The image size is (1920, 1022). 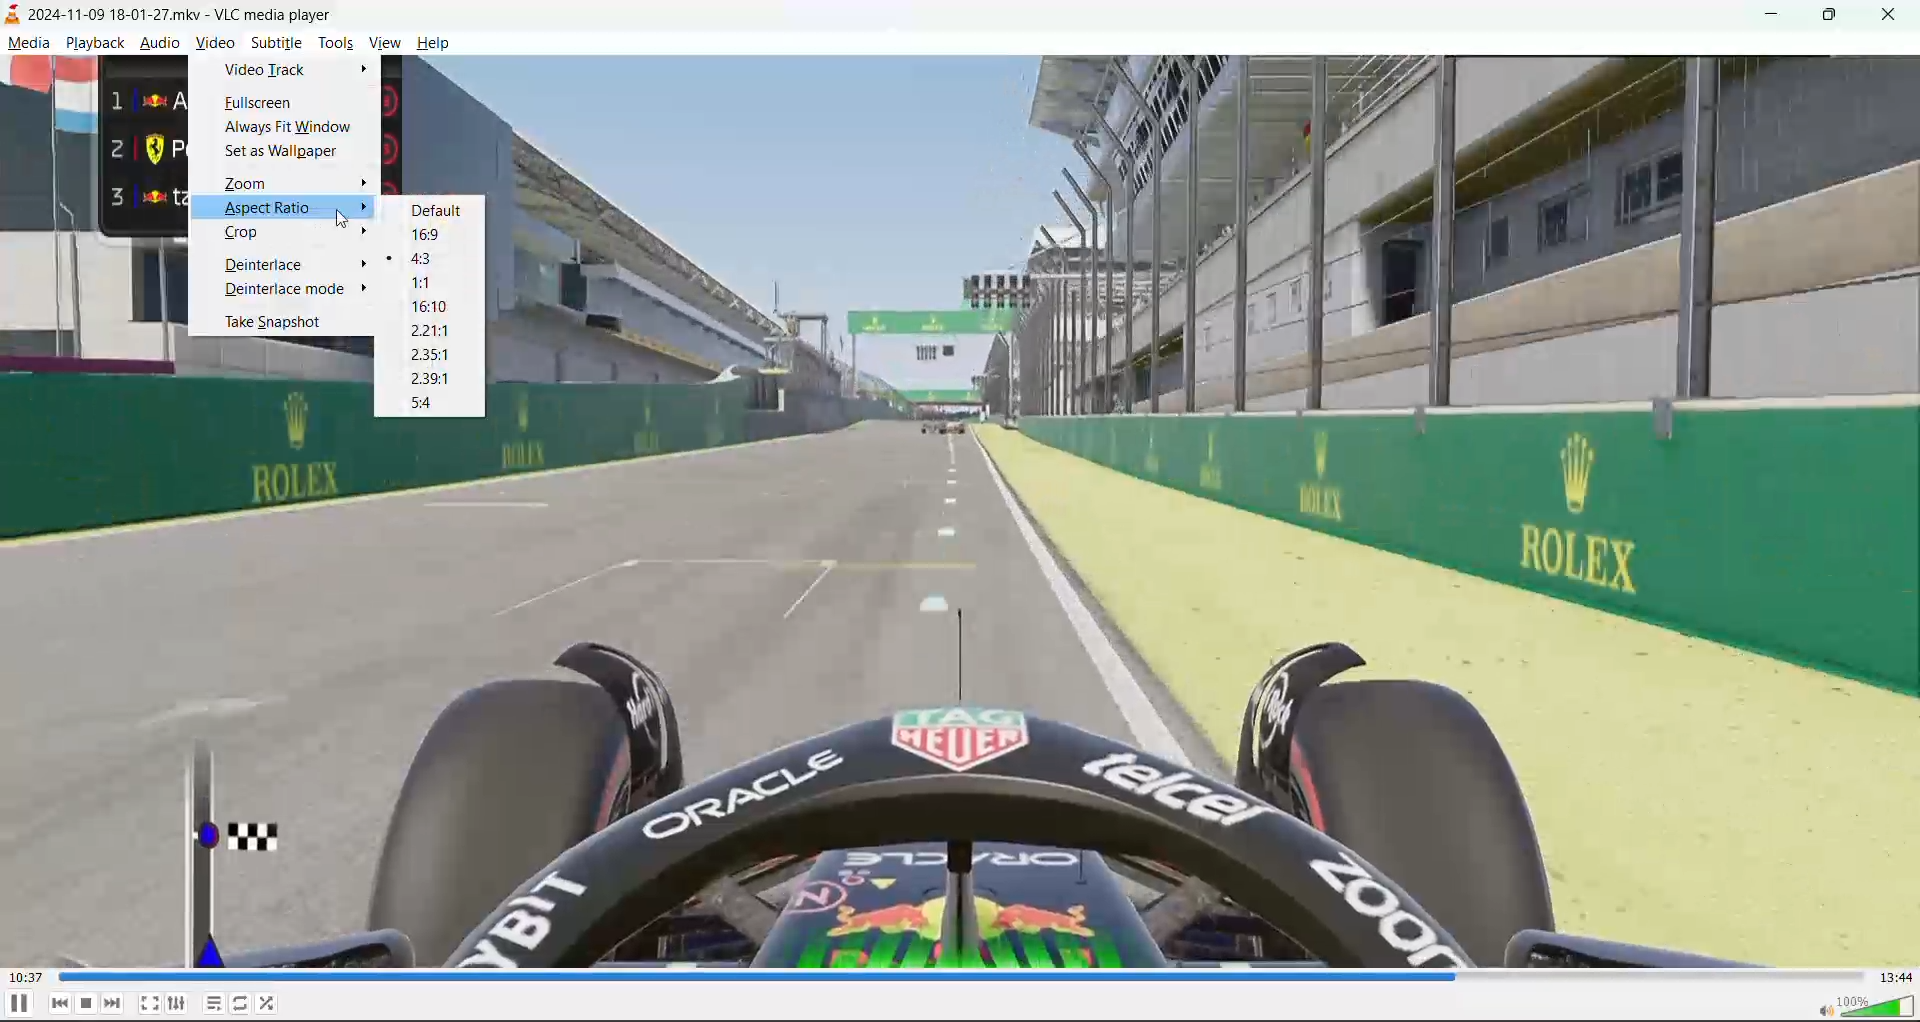 What do you see at coordinates (427, 283) in the screenshot?
I see `1:1` at bounding box center [427, 283].